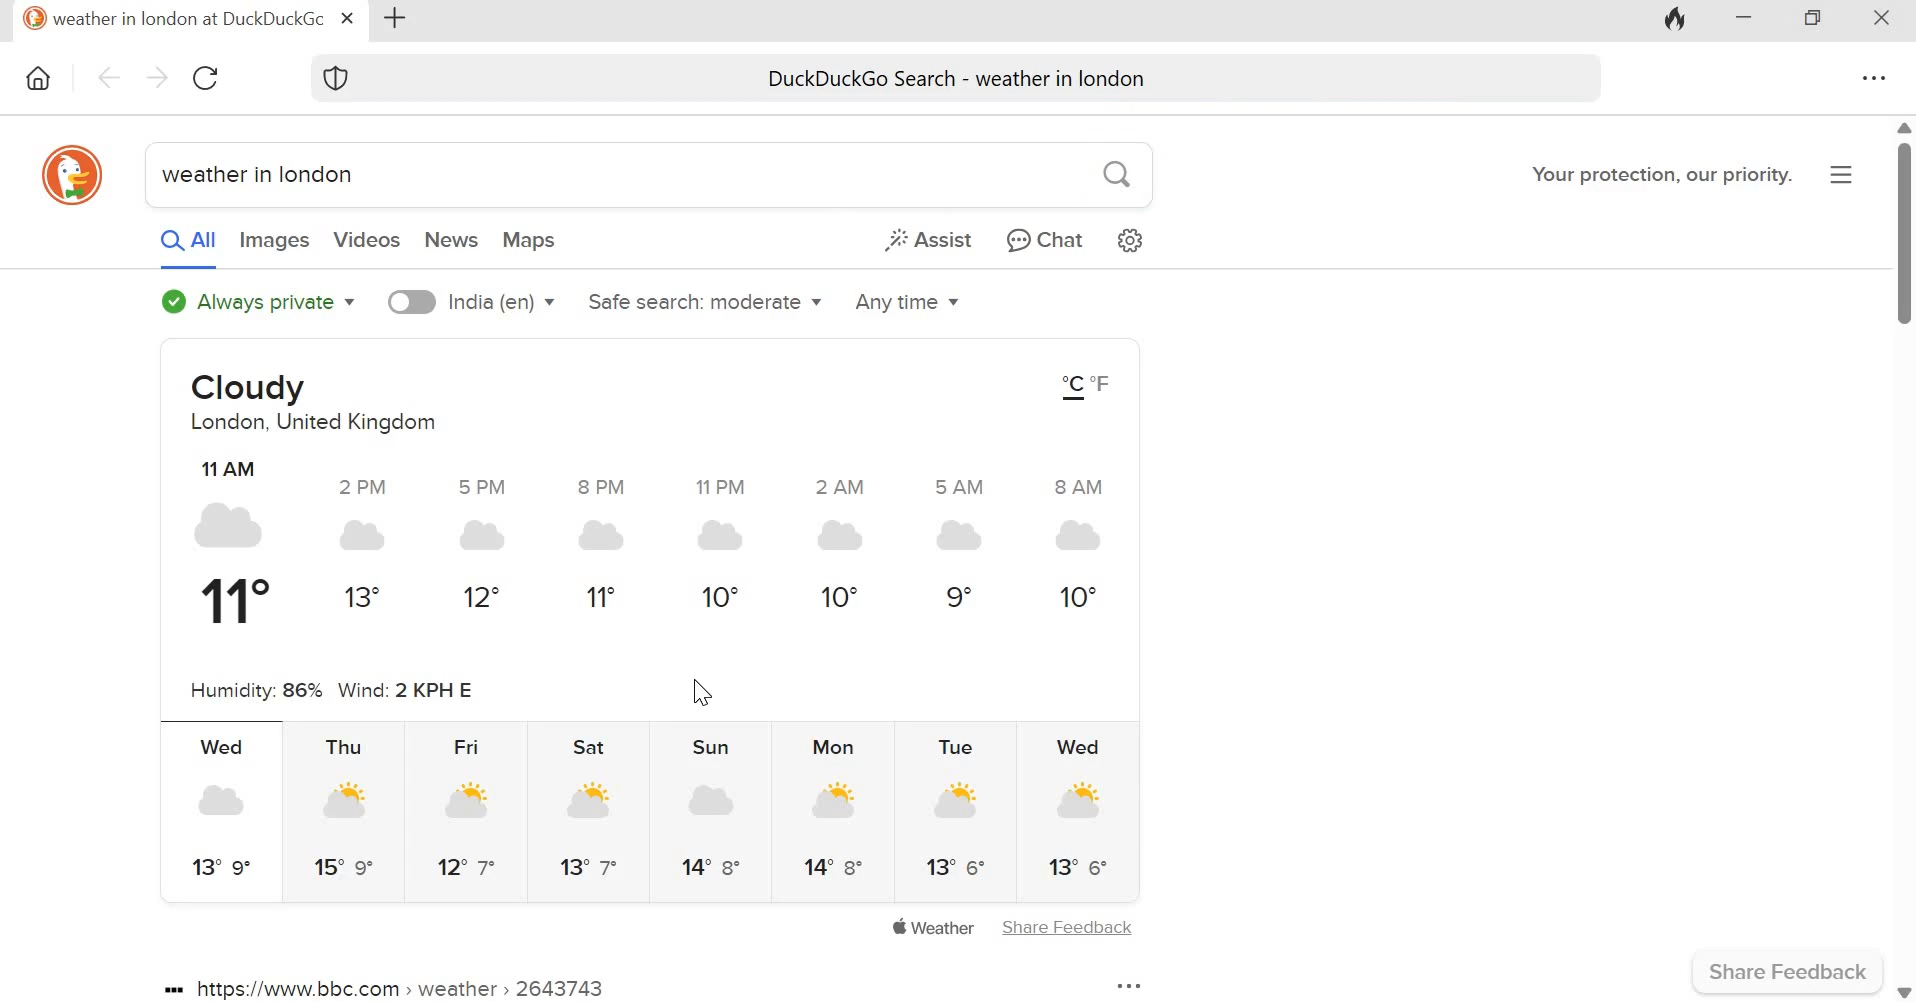 The image size is (1916, 1002). Describe the element at coordinates (840, 536) in the screenshot. I see `Indicates cloudy` at that location.